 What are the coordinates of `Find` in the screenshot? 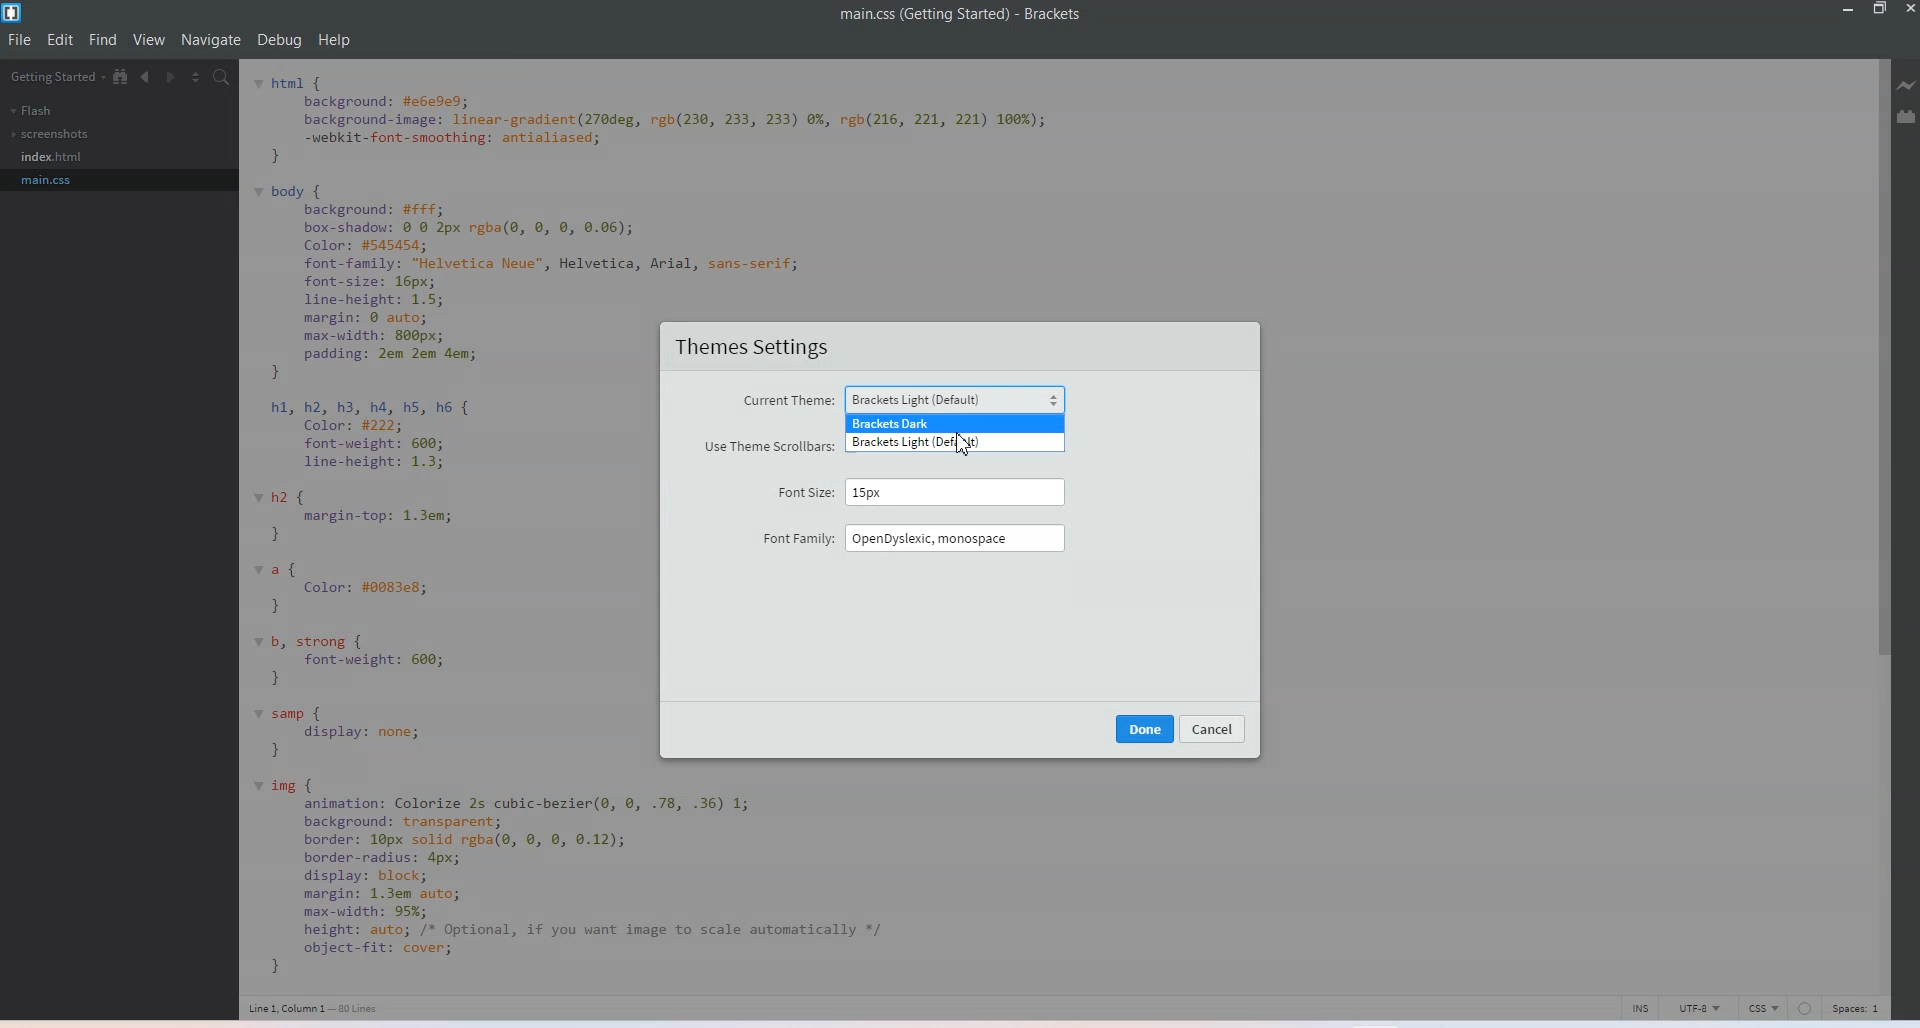 It's located at (103, 39).